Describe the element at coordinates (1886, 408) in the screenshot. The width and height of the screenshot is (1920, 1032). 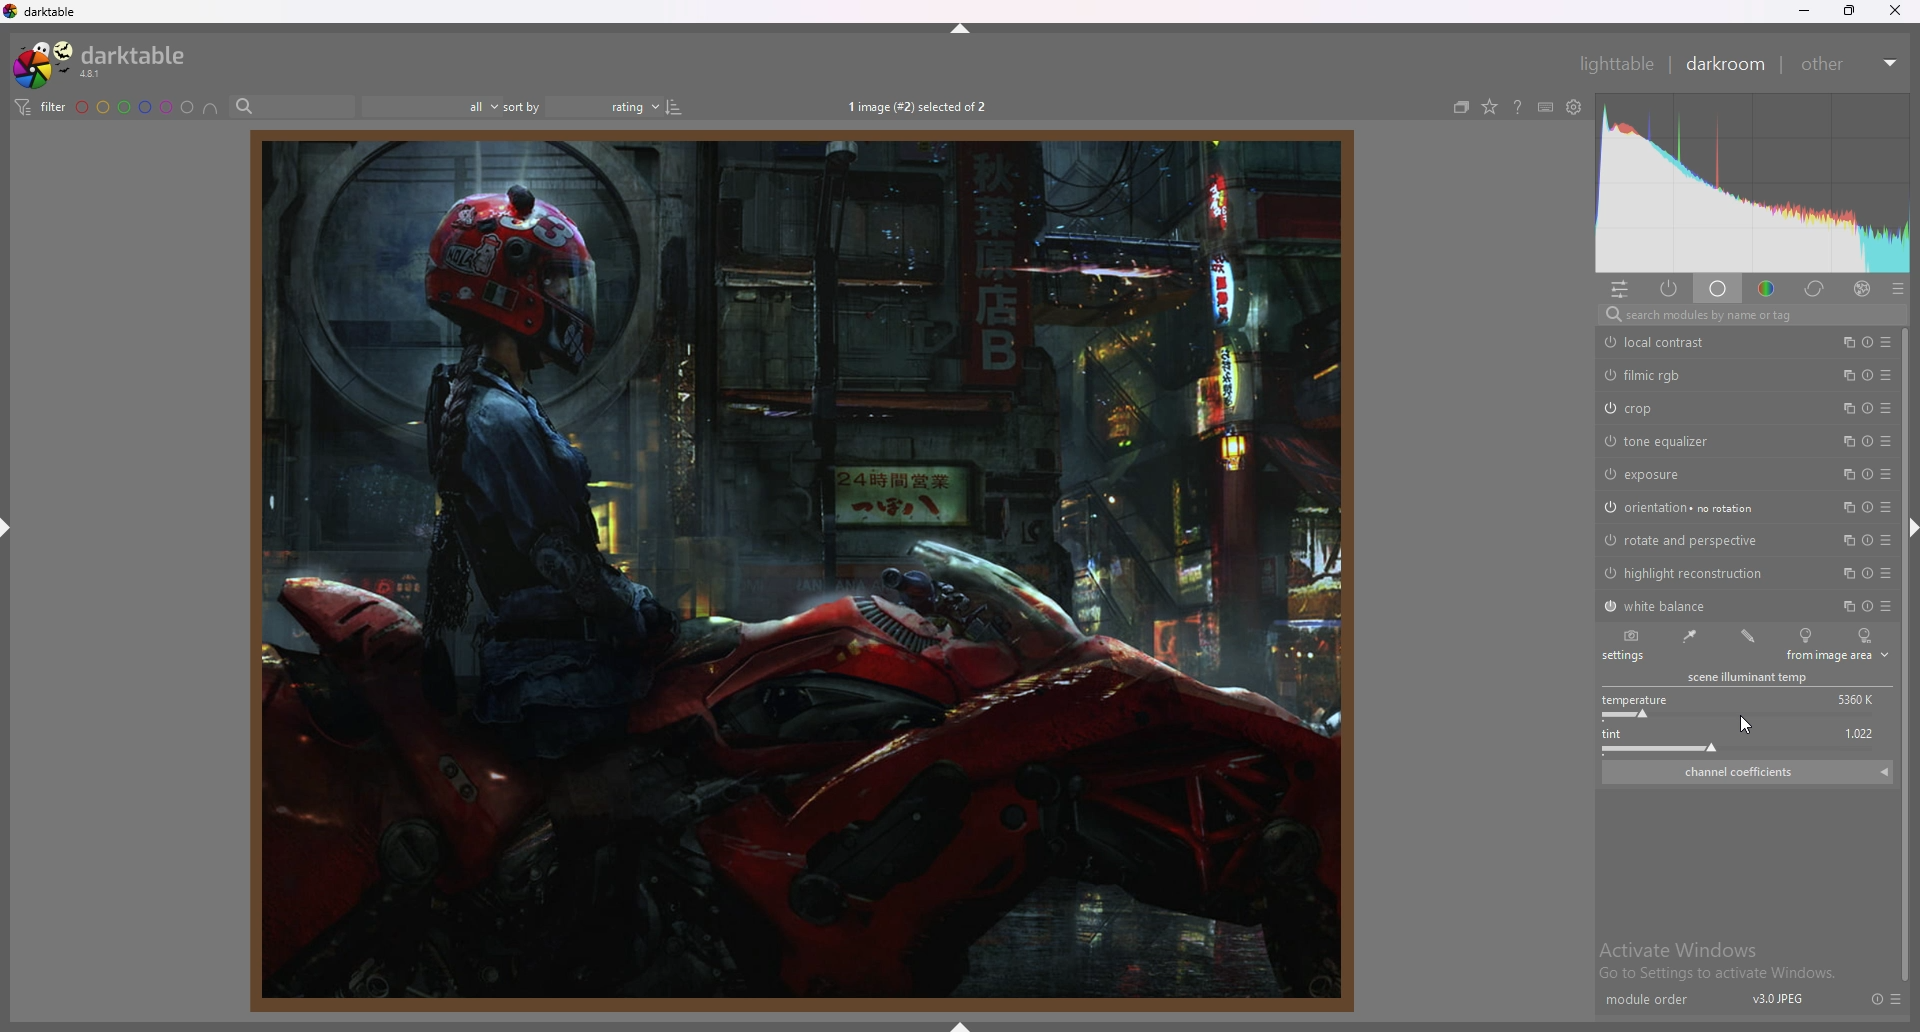
I see `presets` at that location.